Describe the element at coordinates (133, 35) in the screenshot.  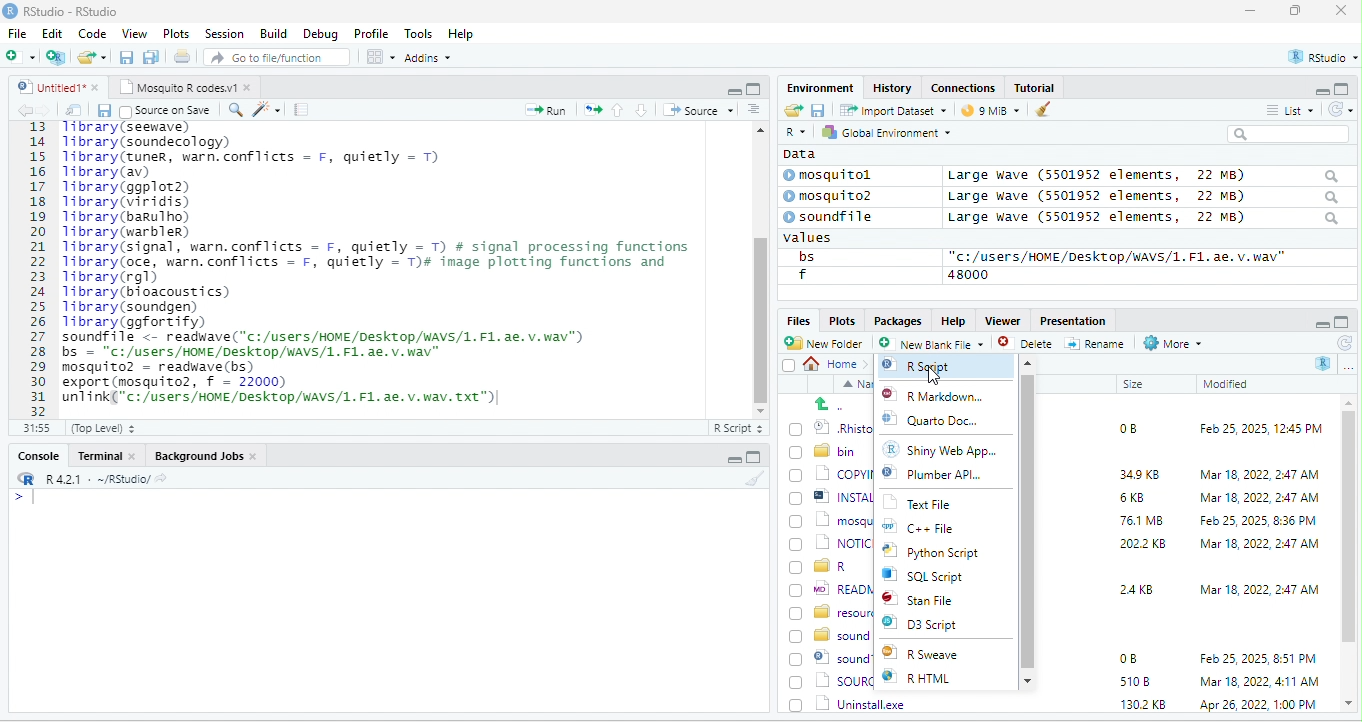
I see `View` at that location.